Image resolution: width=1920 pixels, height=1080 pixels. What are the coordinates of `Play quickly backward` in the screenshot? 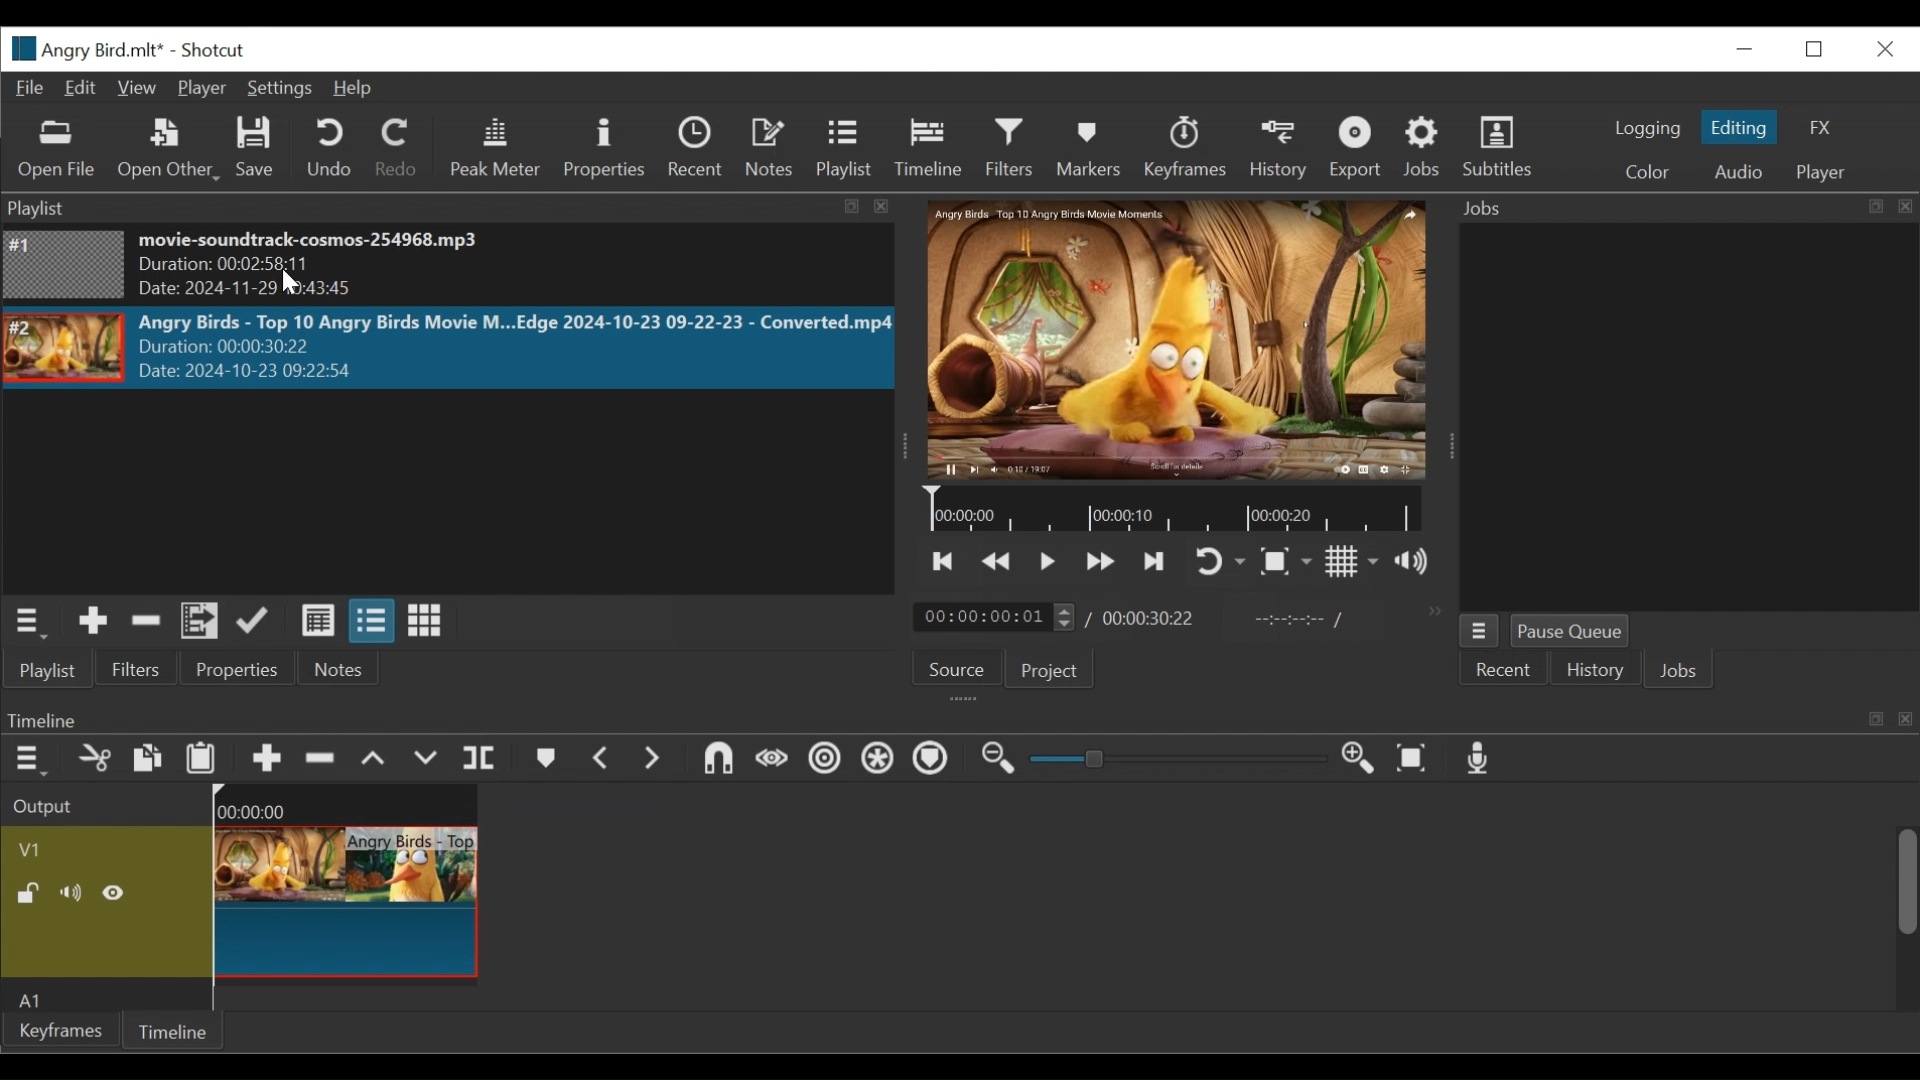 It's located at (999, 562).